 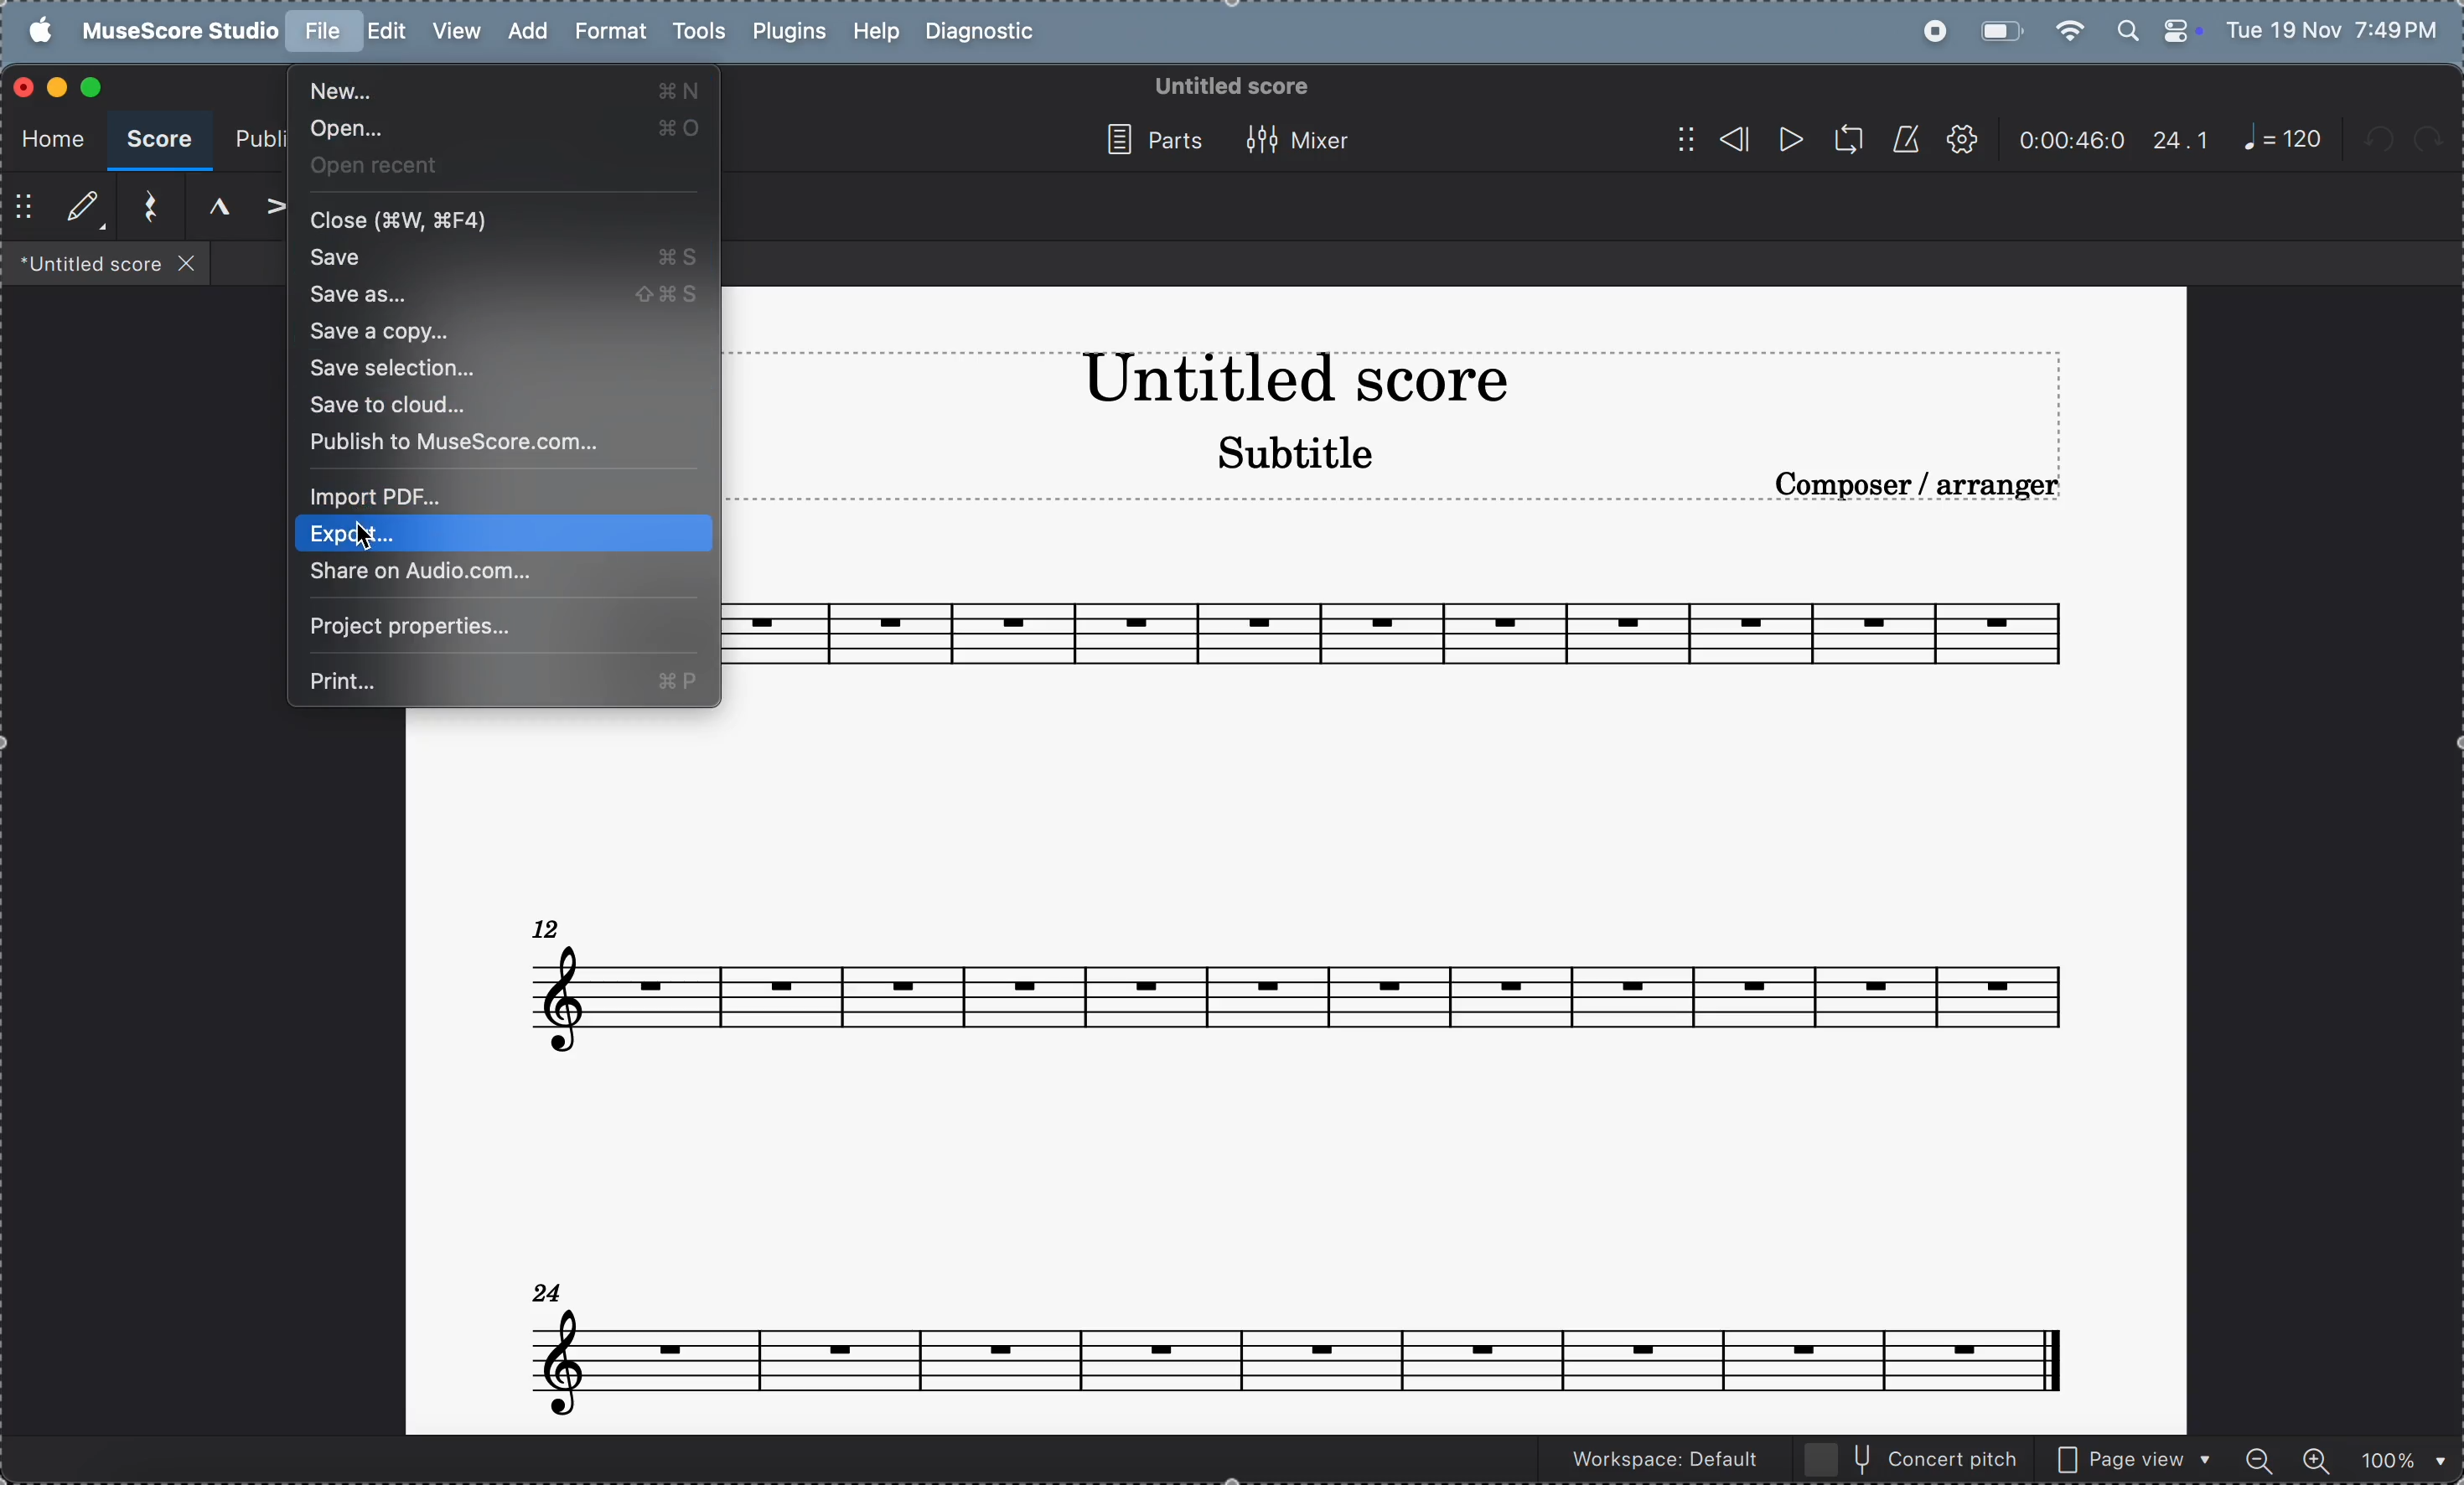 I want to click on save a copy, so click(x=506, y=333).